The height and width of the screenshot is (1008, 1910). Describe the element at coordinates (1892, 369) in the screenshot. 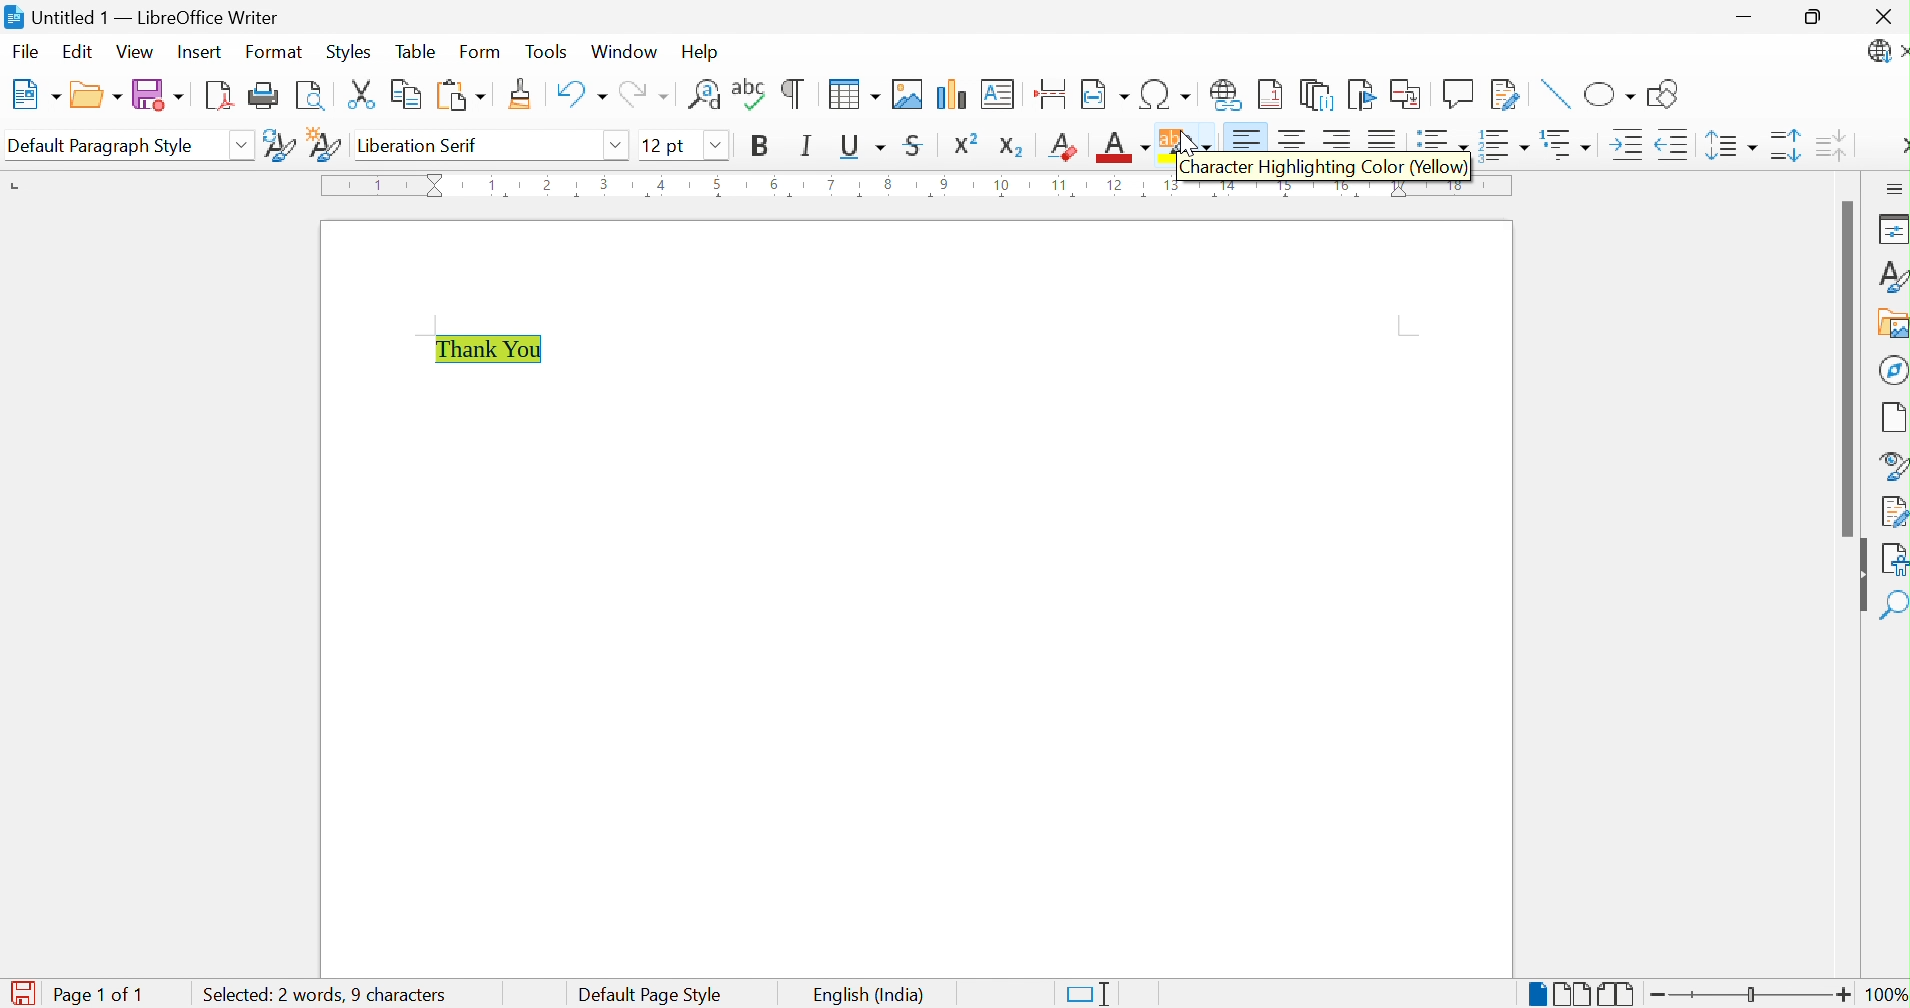

I see `Navigator` at that location.